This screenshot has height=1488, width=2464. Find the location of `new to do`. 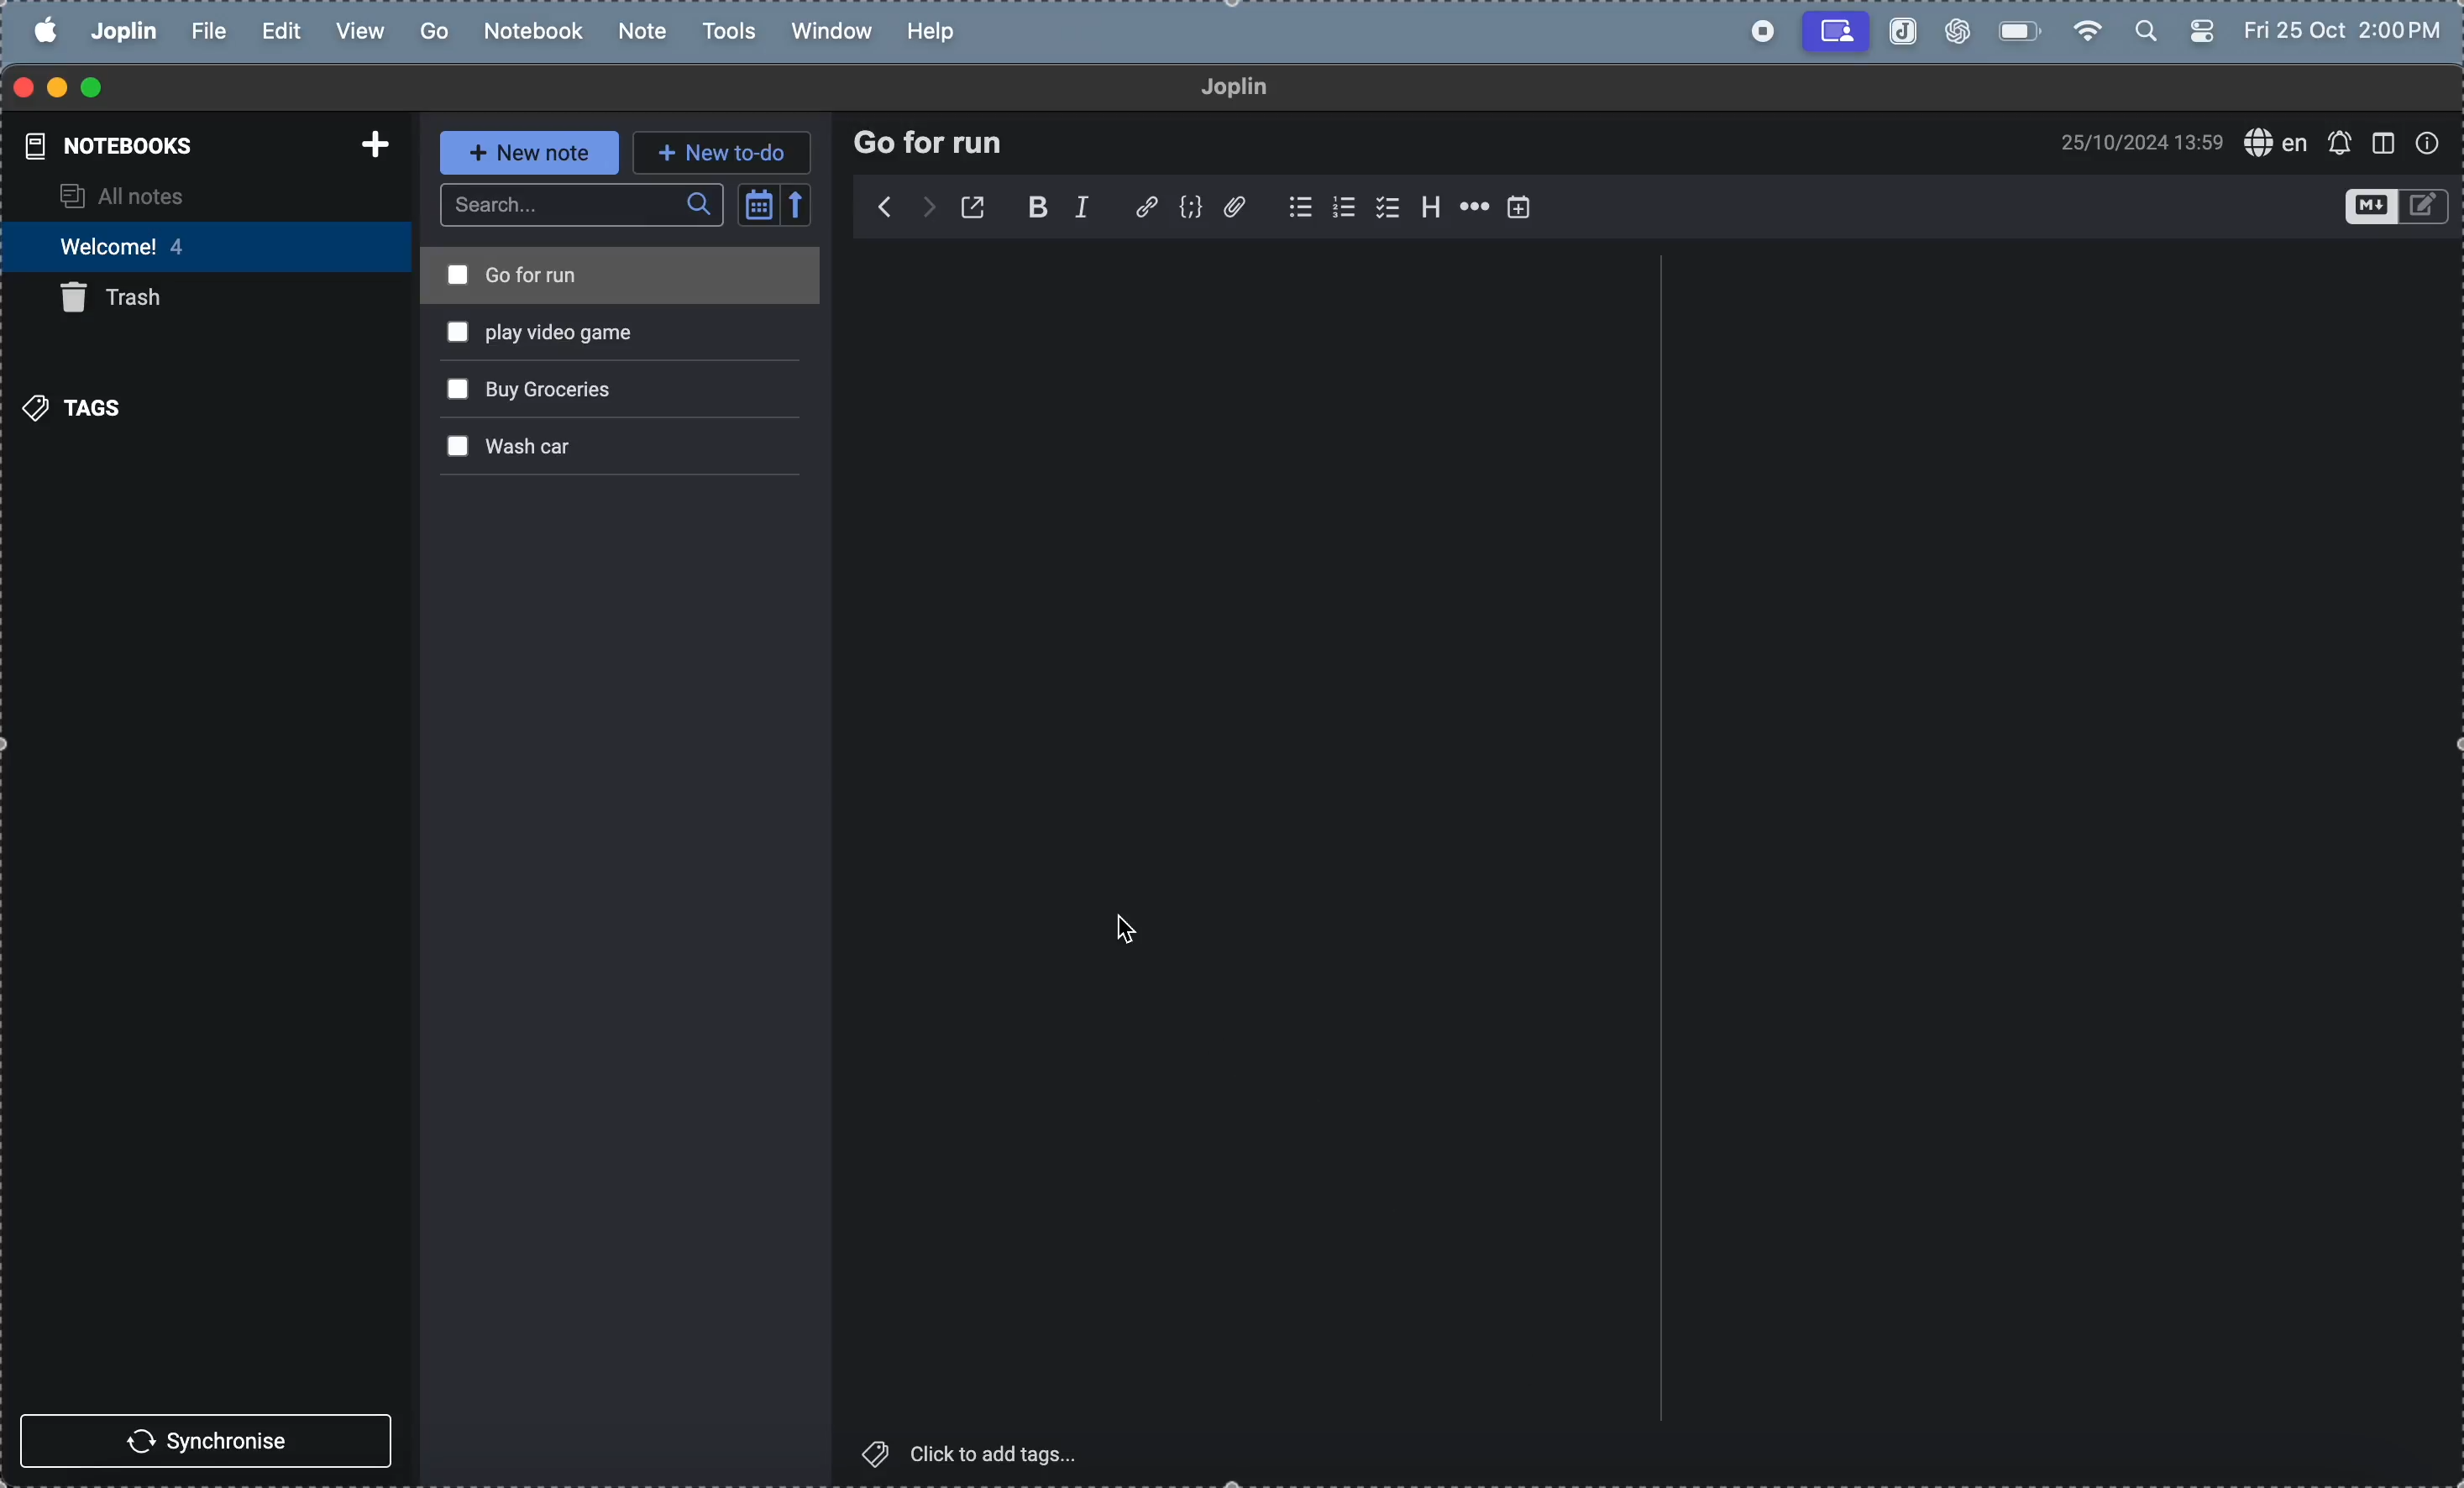

new to do is located at coordinates (727, 150).